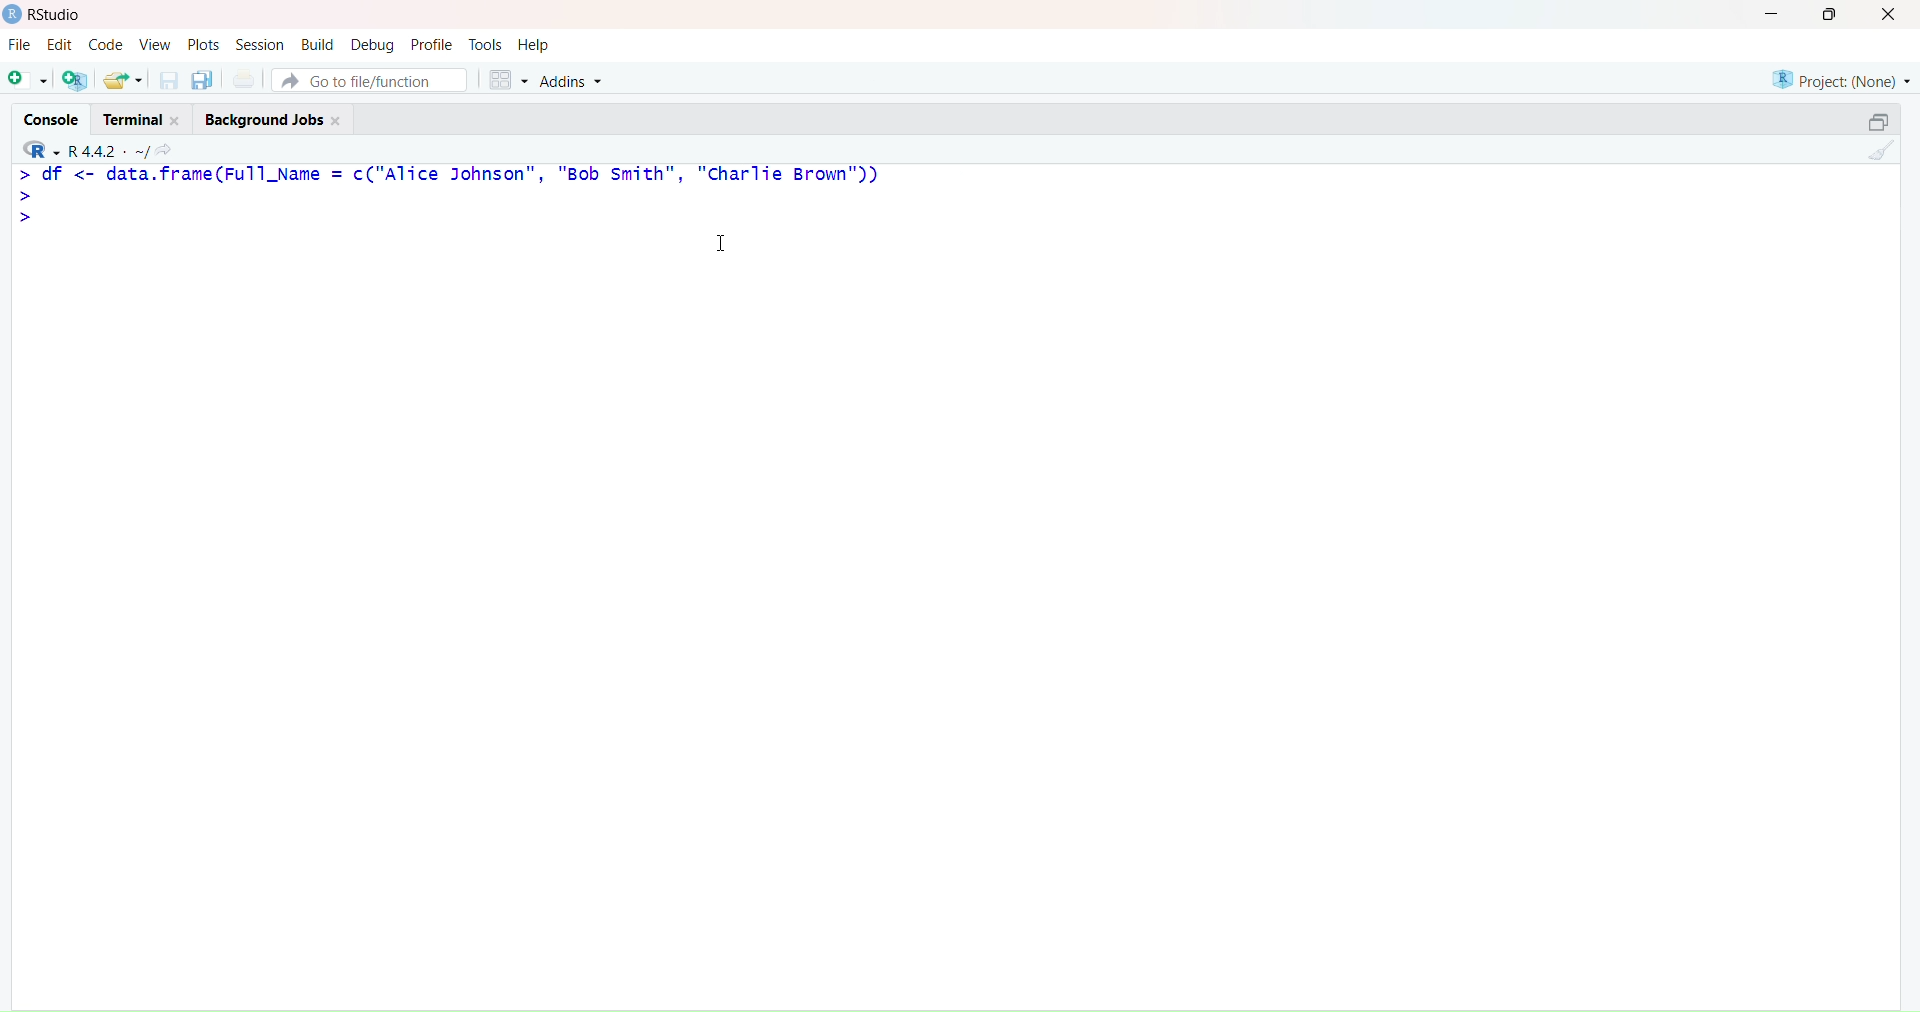  I want to click on File, so click(21, 46).